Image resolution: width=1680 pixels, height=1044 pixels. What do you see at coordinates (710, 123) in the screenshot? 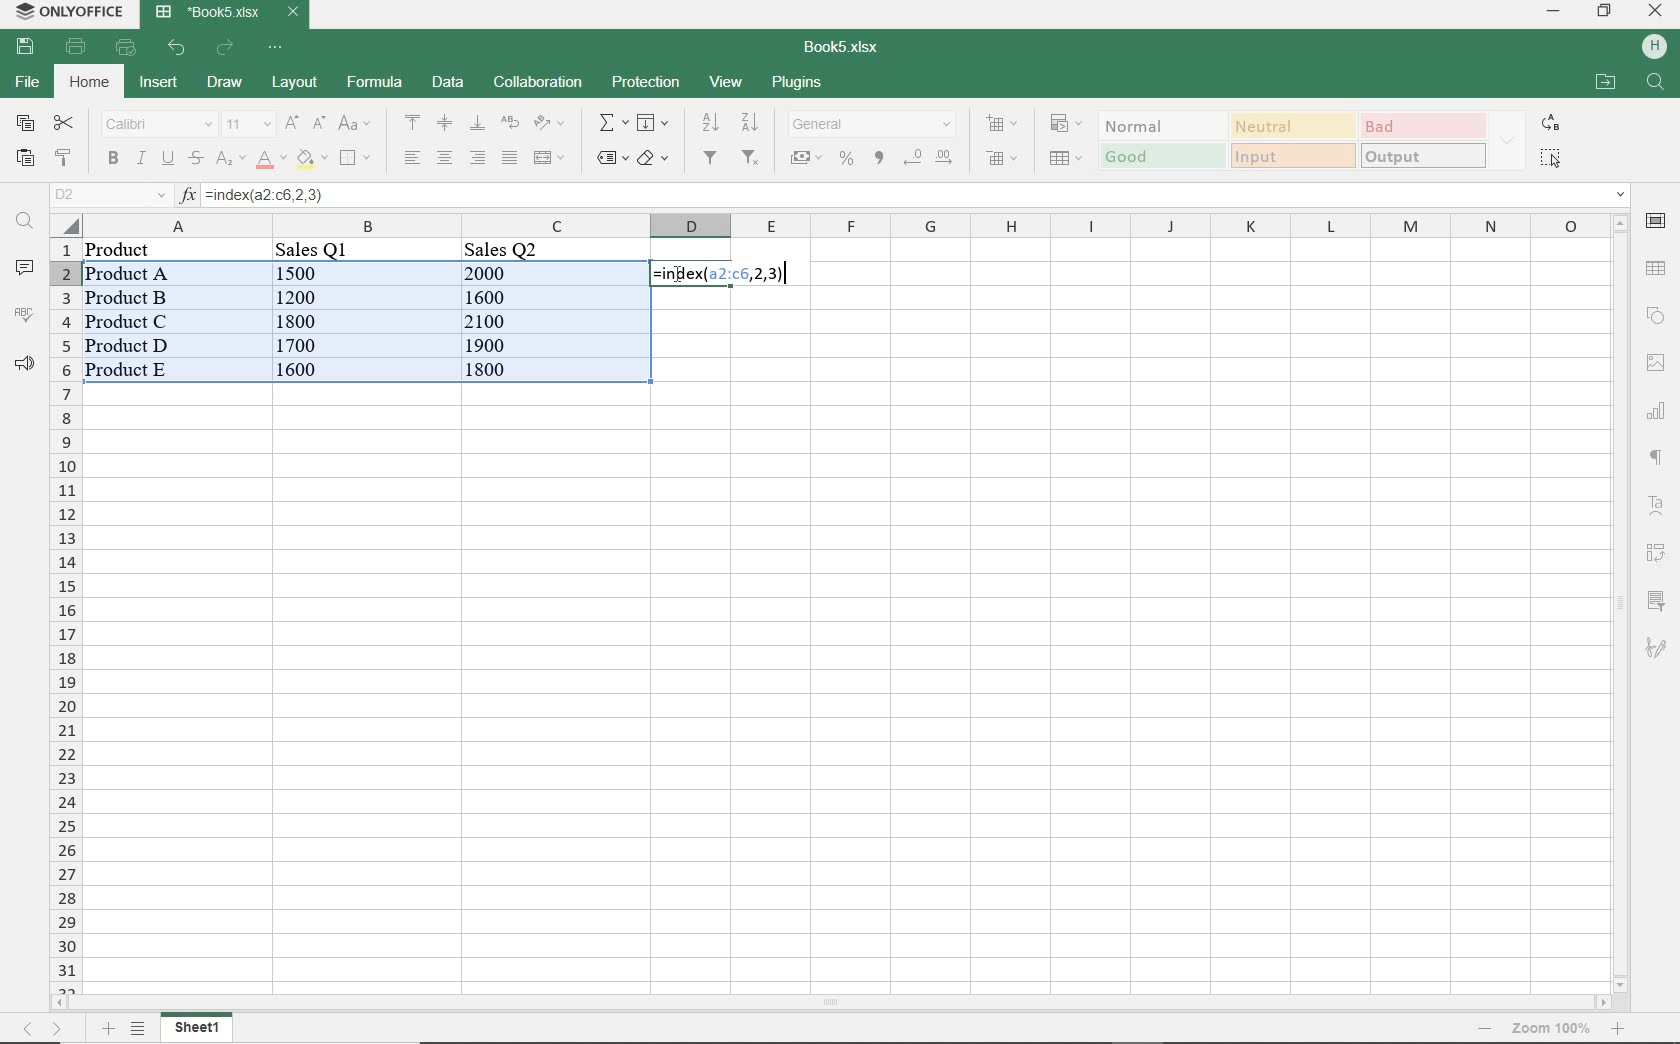
I see `sort ascending` at bounding box center [710, 123].